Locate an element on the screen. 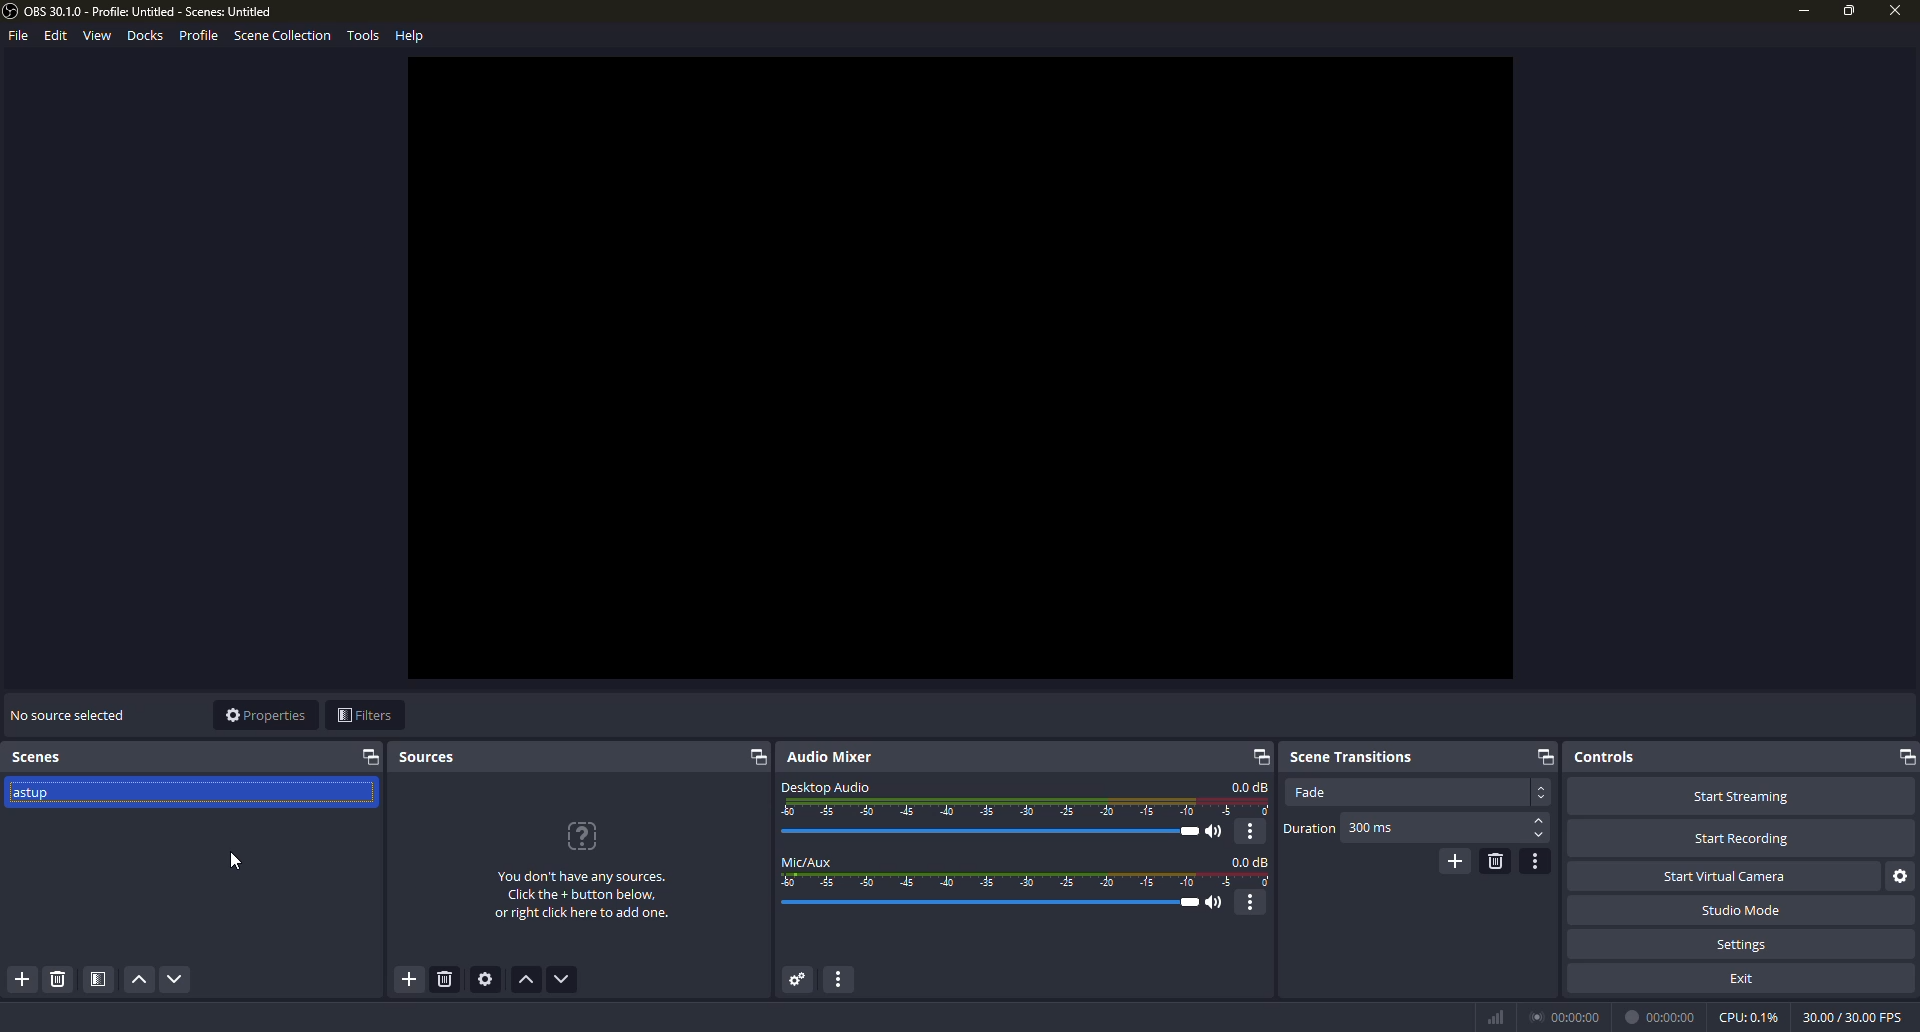 The image size is (1920, 1032). move source down is located at coordinates (562, 980).